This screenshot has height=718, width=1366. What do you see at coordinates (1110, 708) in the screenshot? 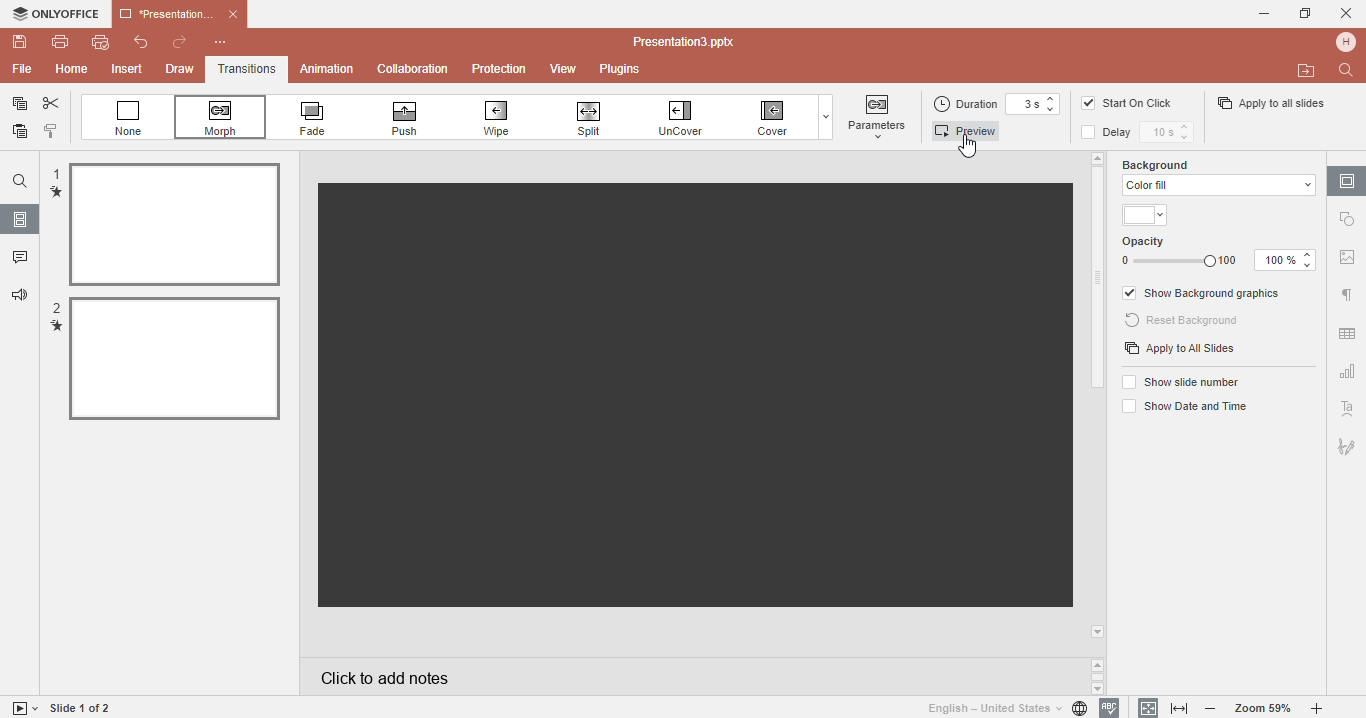
I see `Spell checking` at bounding box center [1110, 708].